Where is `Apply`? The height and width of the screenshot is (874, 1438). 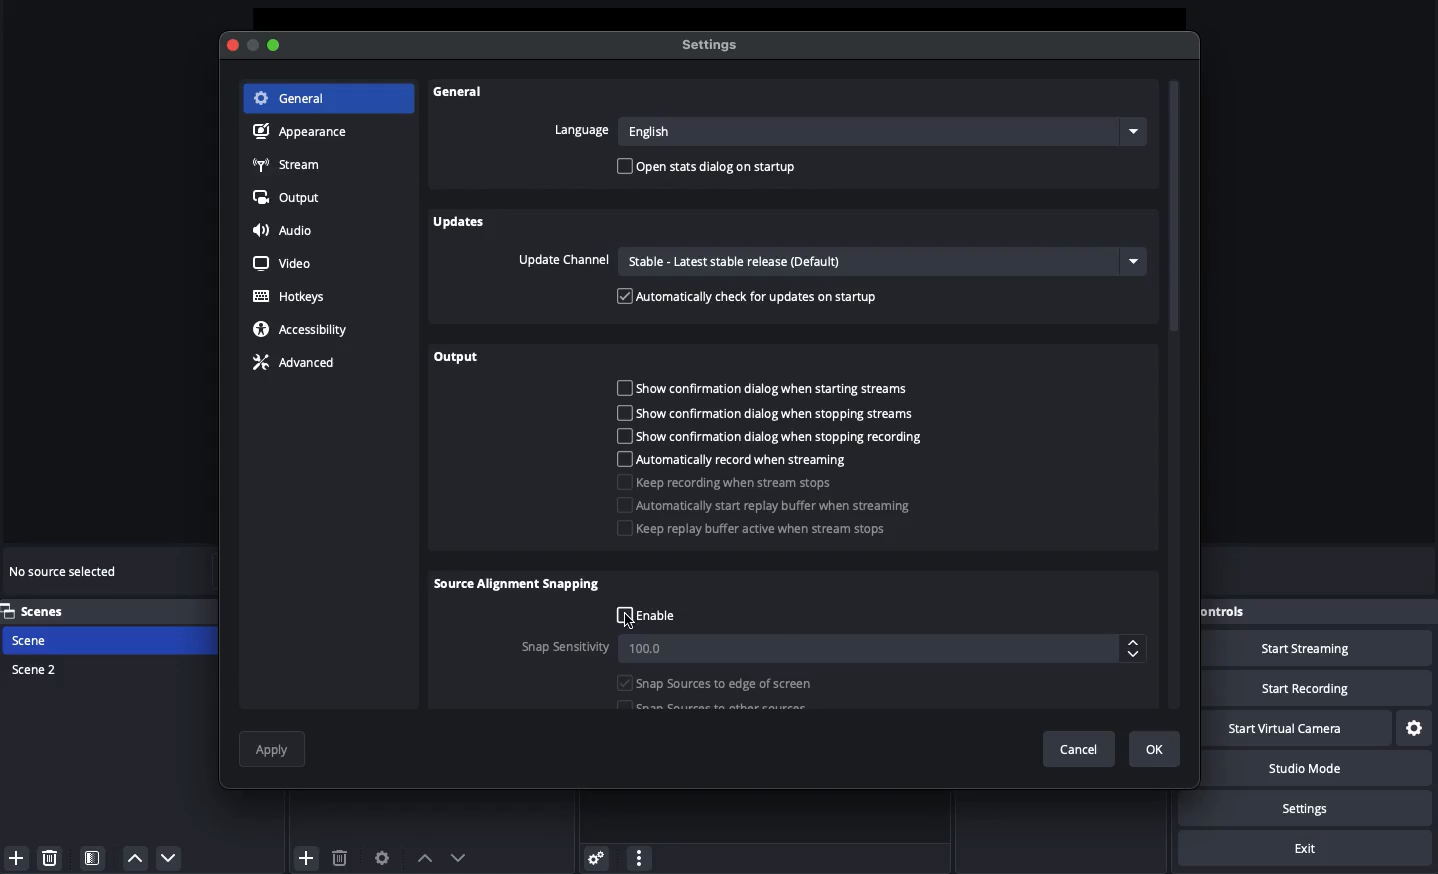
Apply is located at coordinates (273, 751).